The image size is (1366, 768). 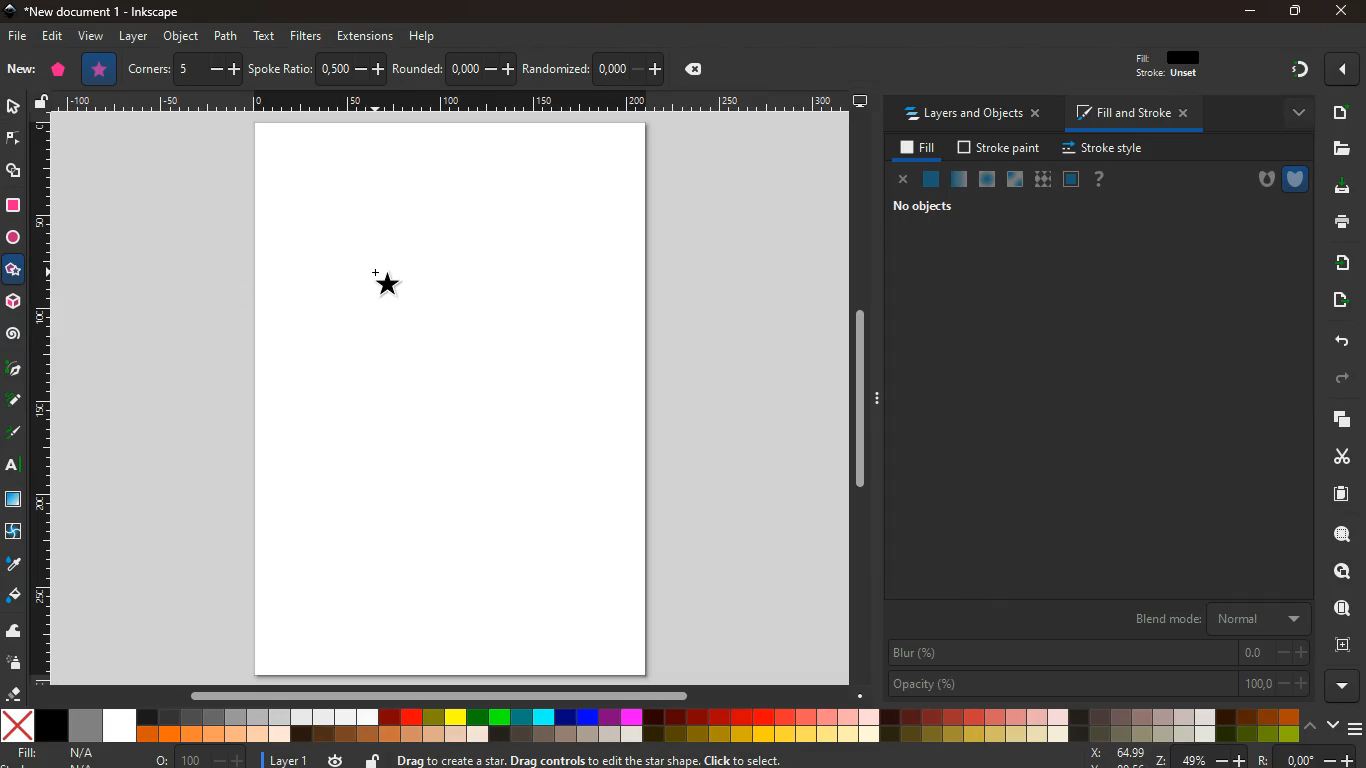 I want to click on shield, so click(x=1297, y=179).